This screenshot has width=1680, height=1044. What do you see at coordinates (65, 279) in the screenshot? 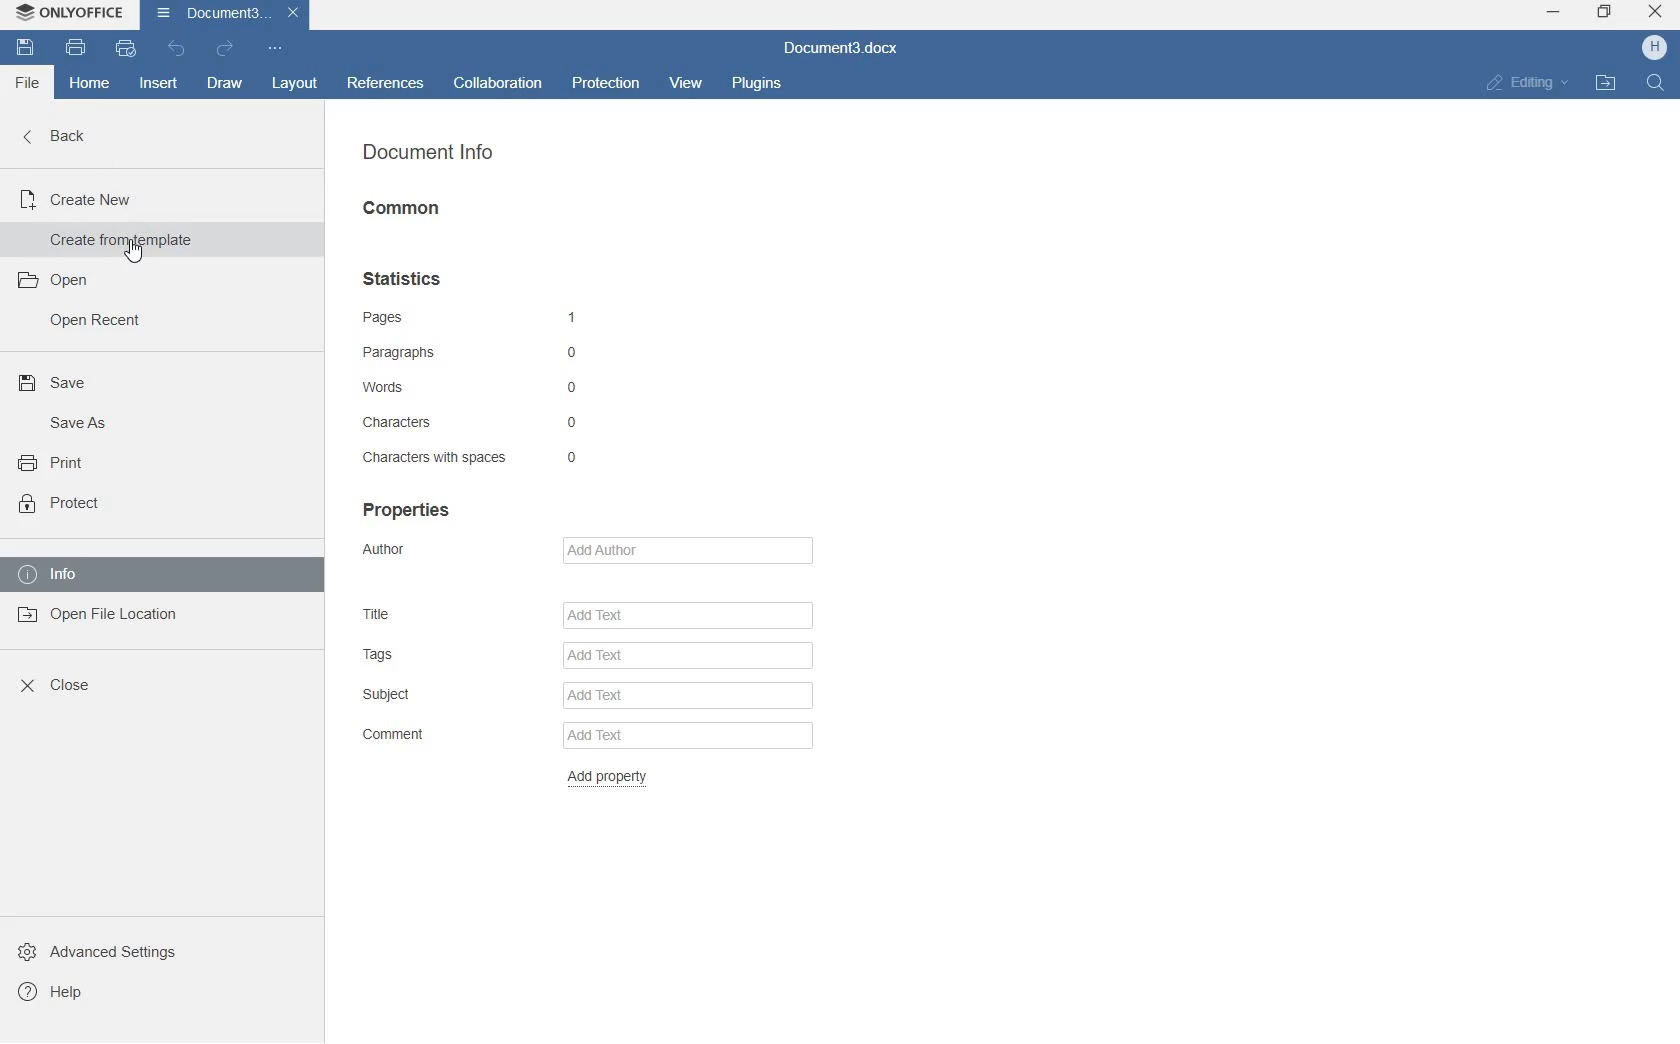
I see `open` at bounding box center [65, 279].